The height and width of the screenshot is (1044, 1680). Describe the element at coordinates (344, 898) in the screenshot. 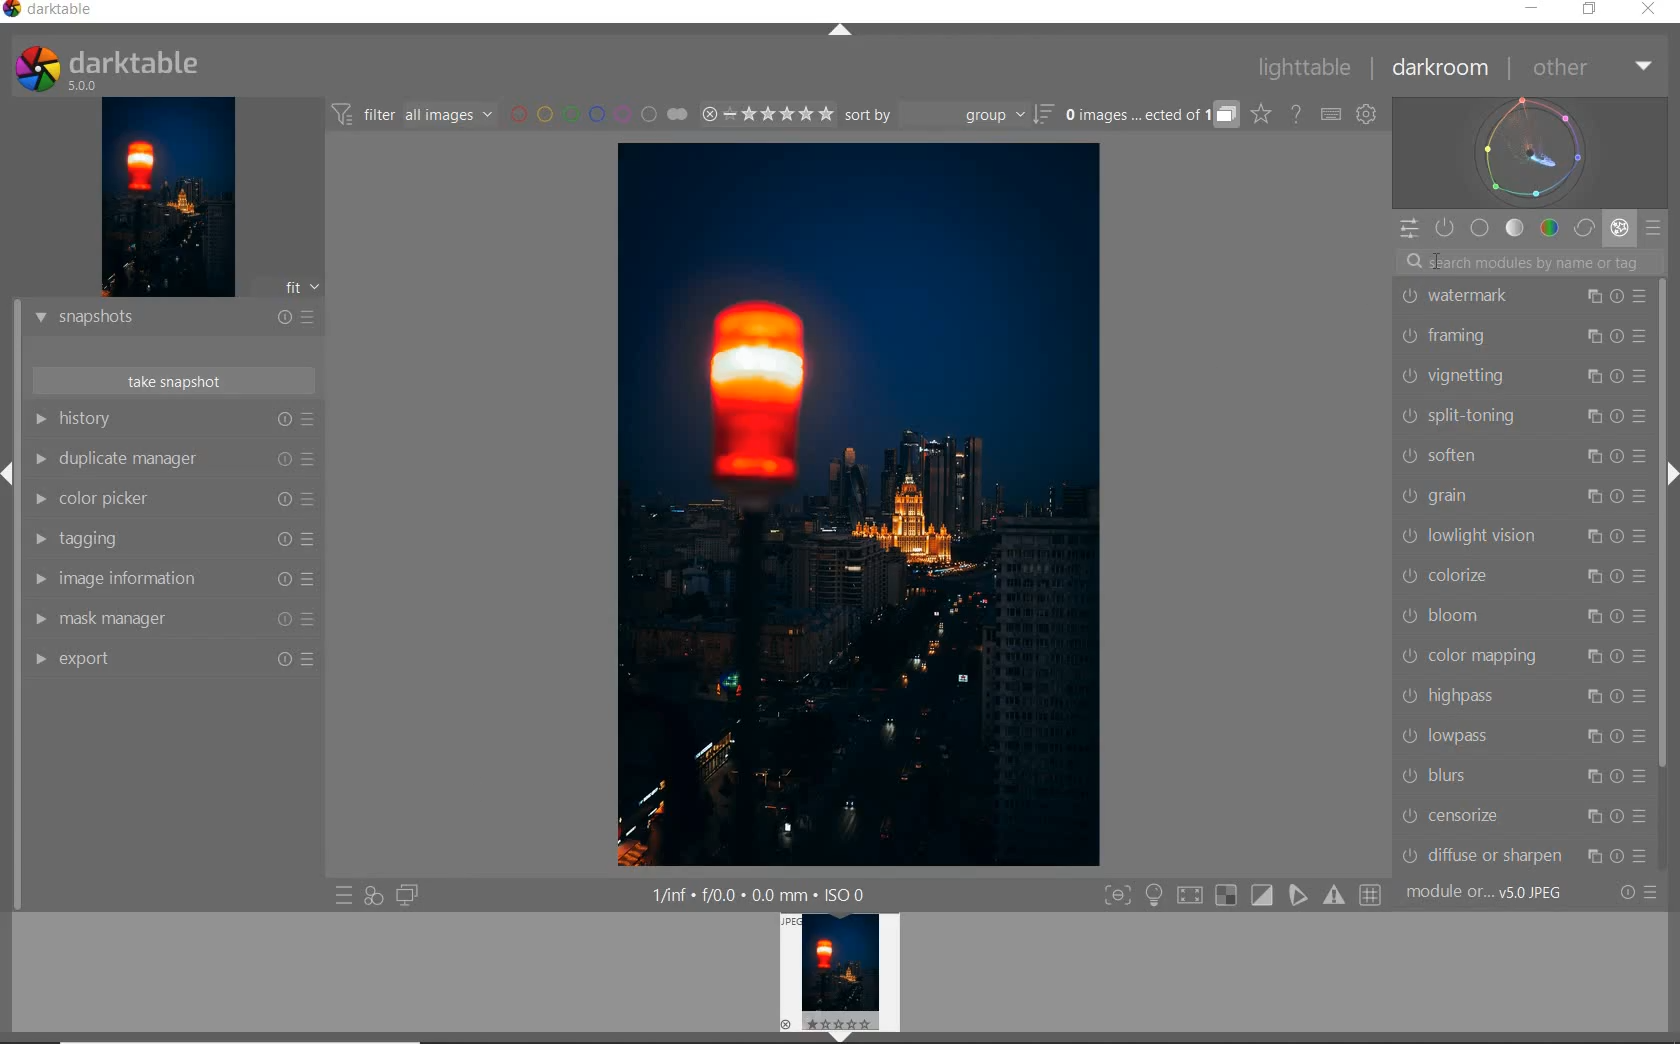

I see `QUICK ACCESS TO PRESET` at that location.